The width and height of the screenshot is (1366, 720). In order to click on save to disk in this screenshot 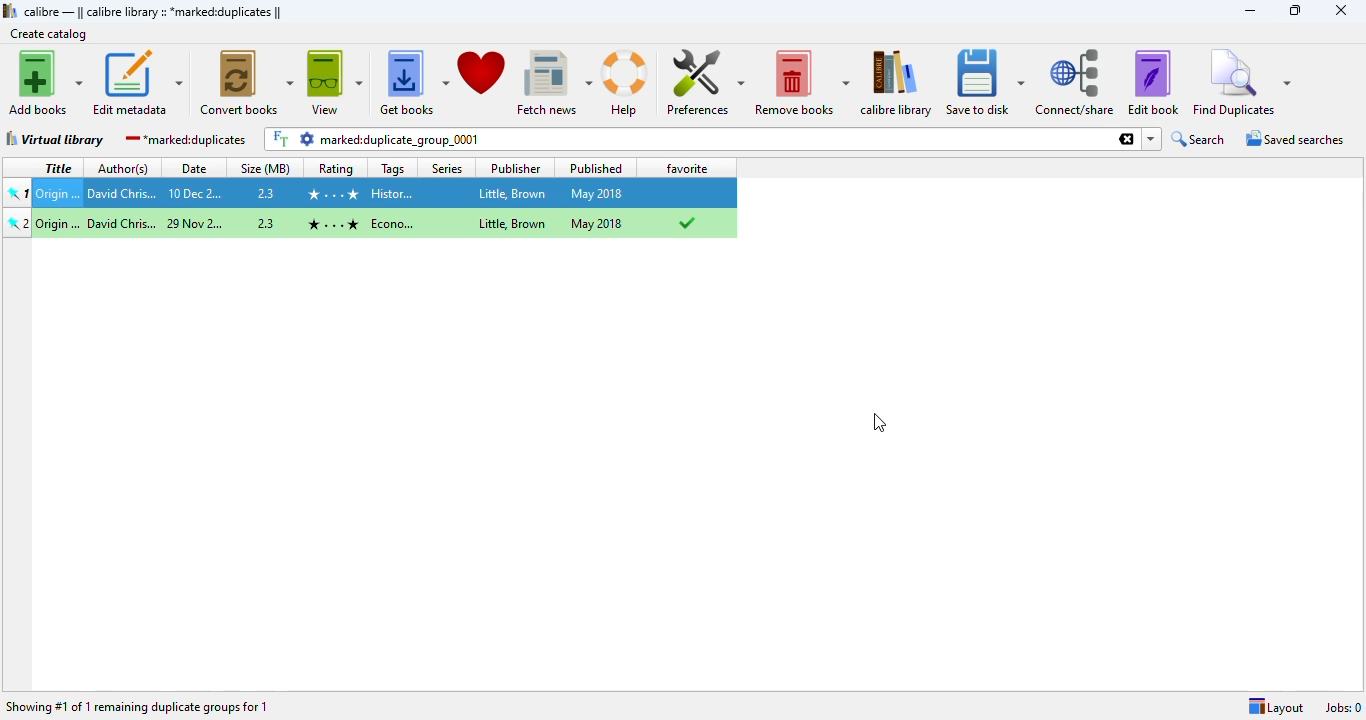, I will do `click(986, 83)`.